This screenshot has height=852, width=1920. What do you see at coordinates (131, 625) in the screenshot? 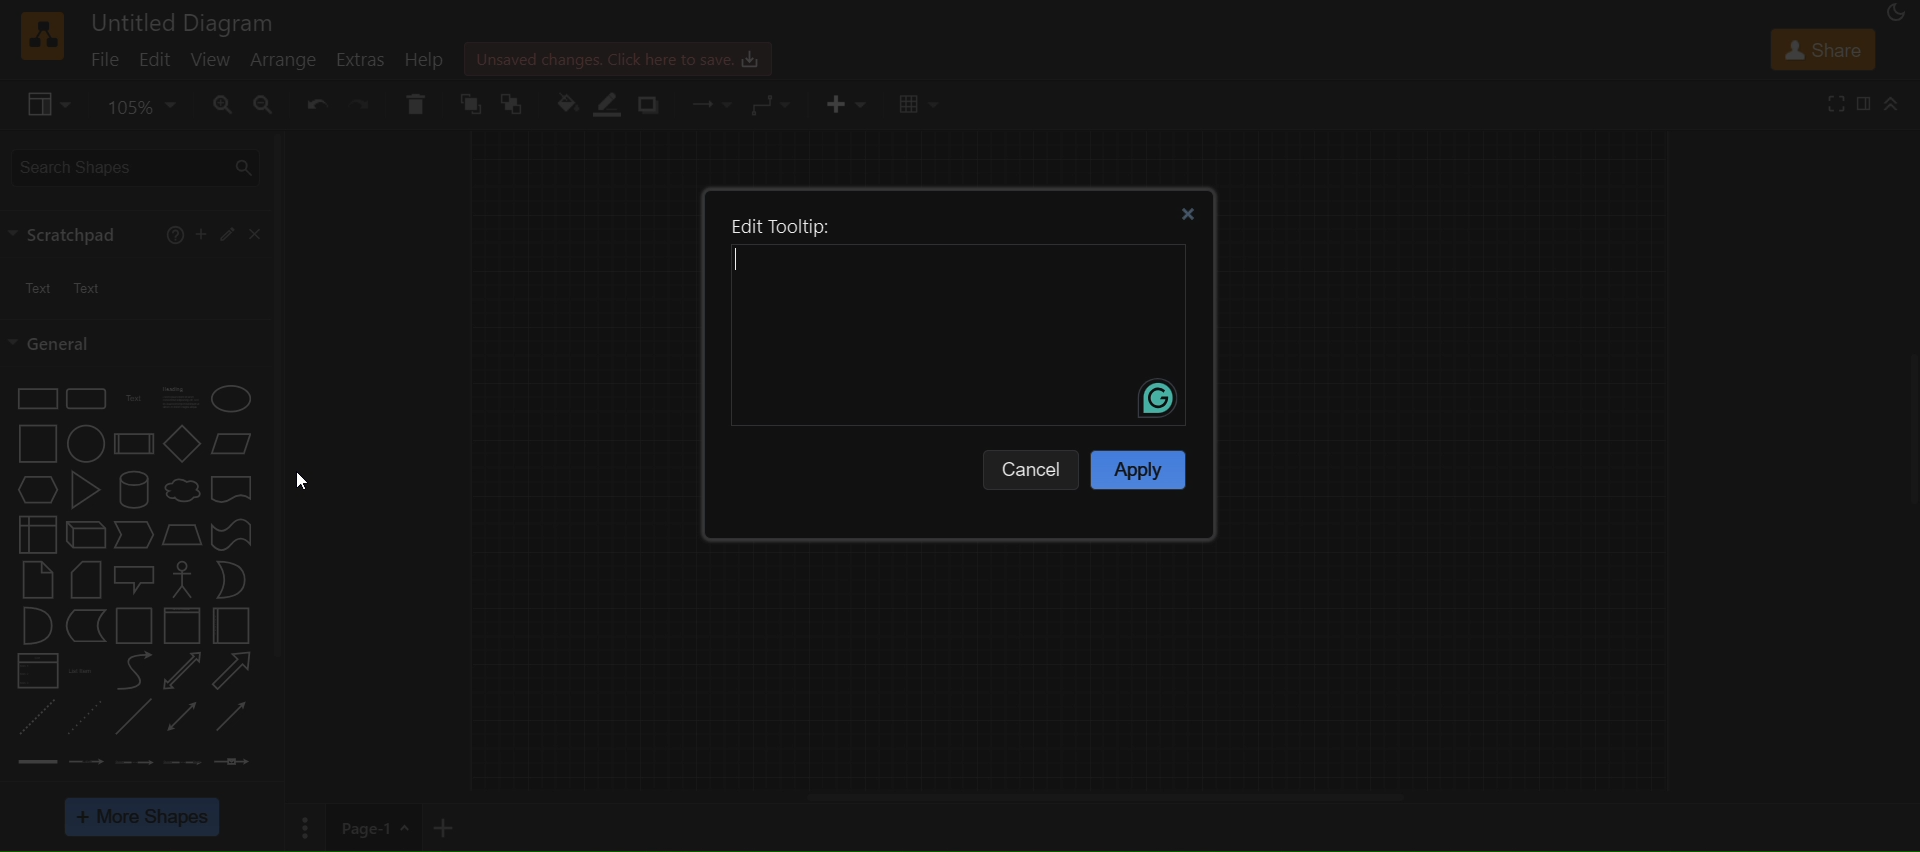
I see `container` at bounding box center [131, 625].